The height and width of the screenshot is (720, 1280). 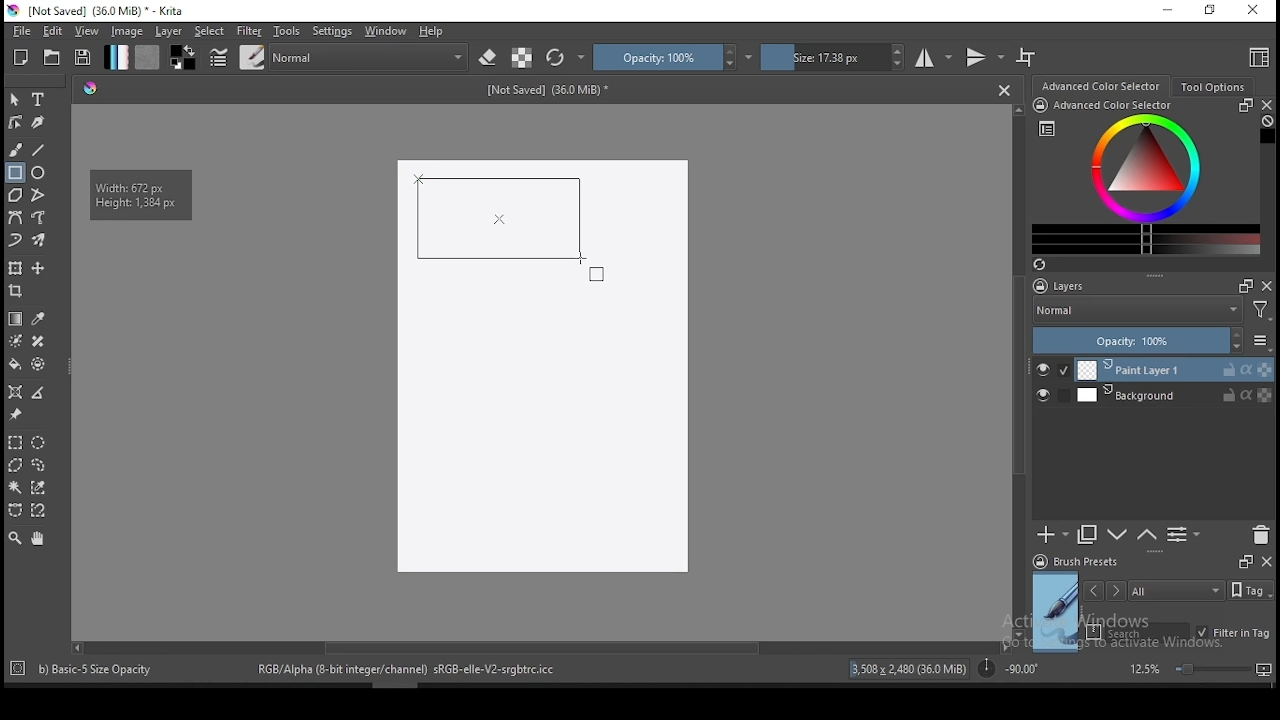 What do you see at coordinates (90, 88) in the screenshot?
I see `Hue` at bounding box center [90, 88].